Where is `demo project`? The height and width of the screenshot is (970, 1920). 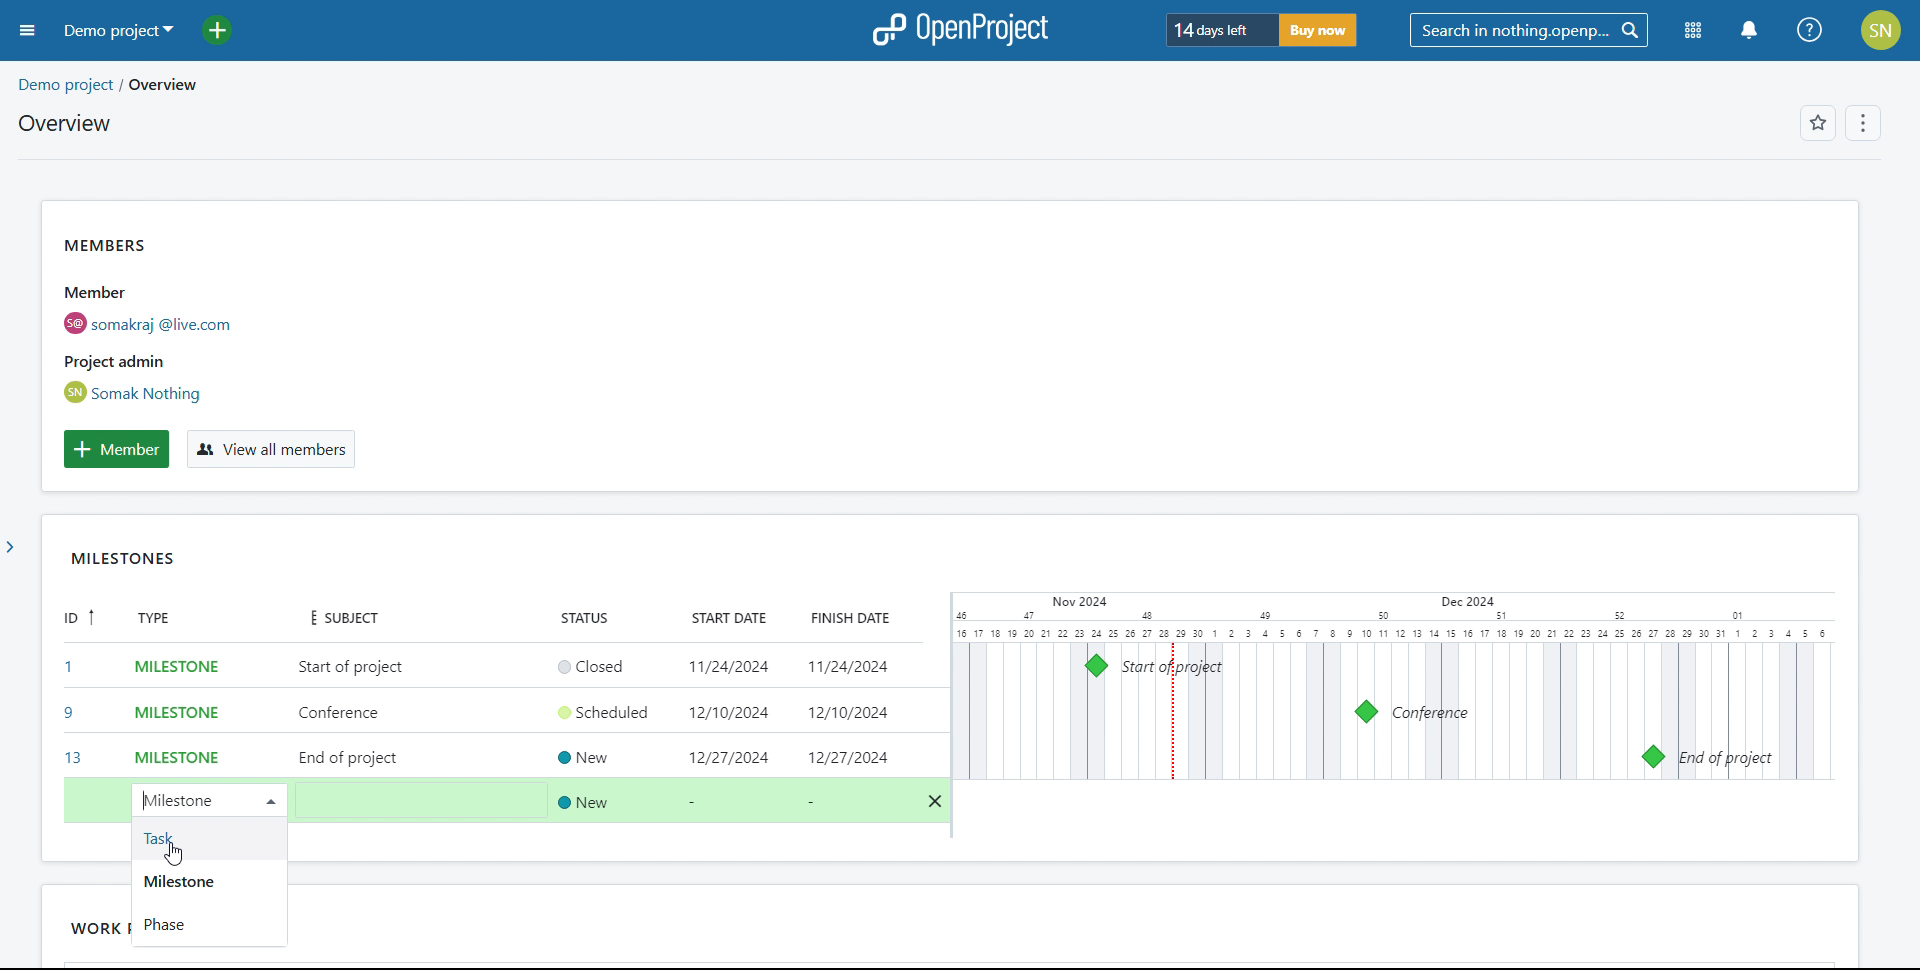
demo project is located at coordinates (116, 30).